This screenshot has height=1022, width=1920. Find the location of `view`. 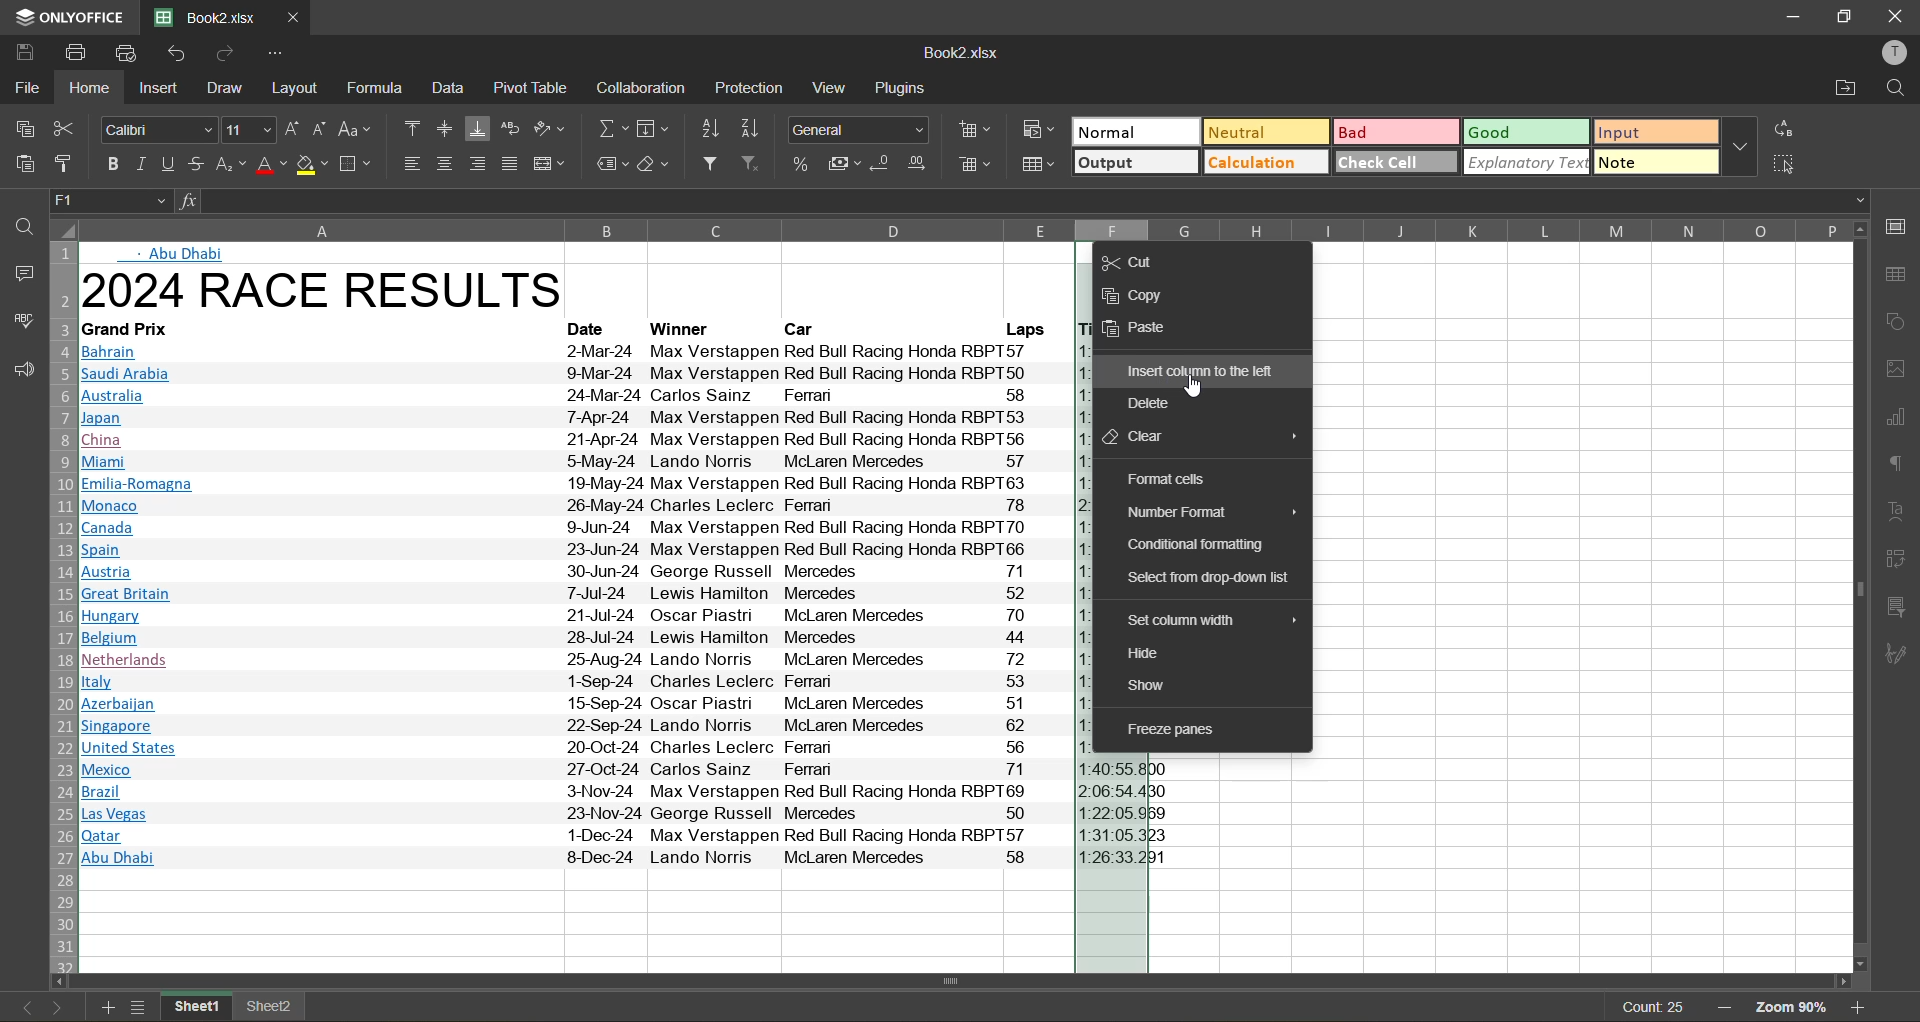

view is located at coordinates (832, 87).